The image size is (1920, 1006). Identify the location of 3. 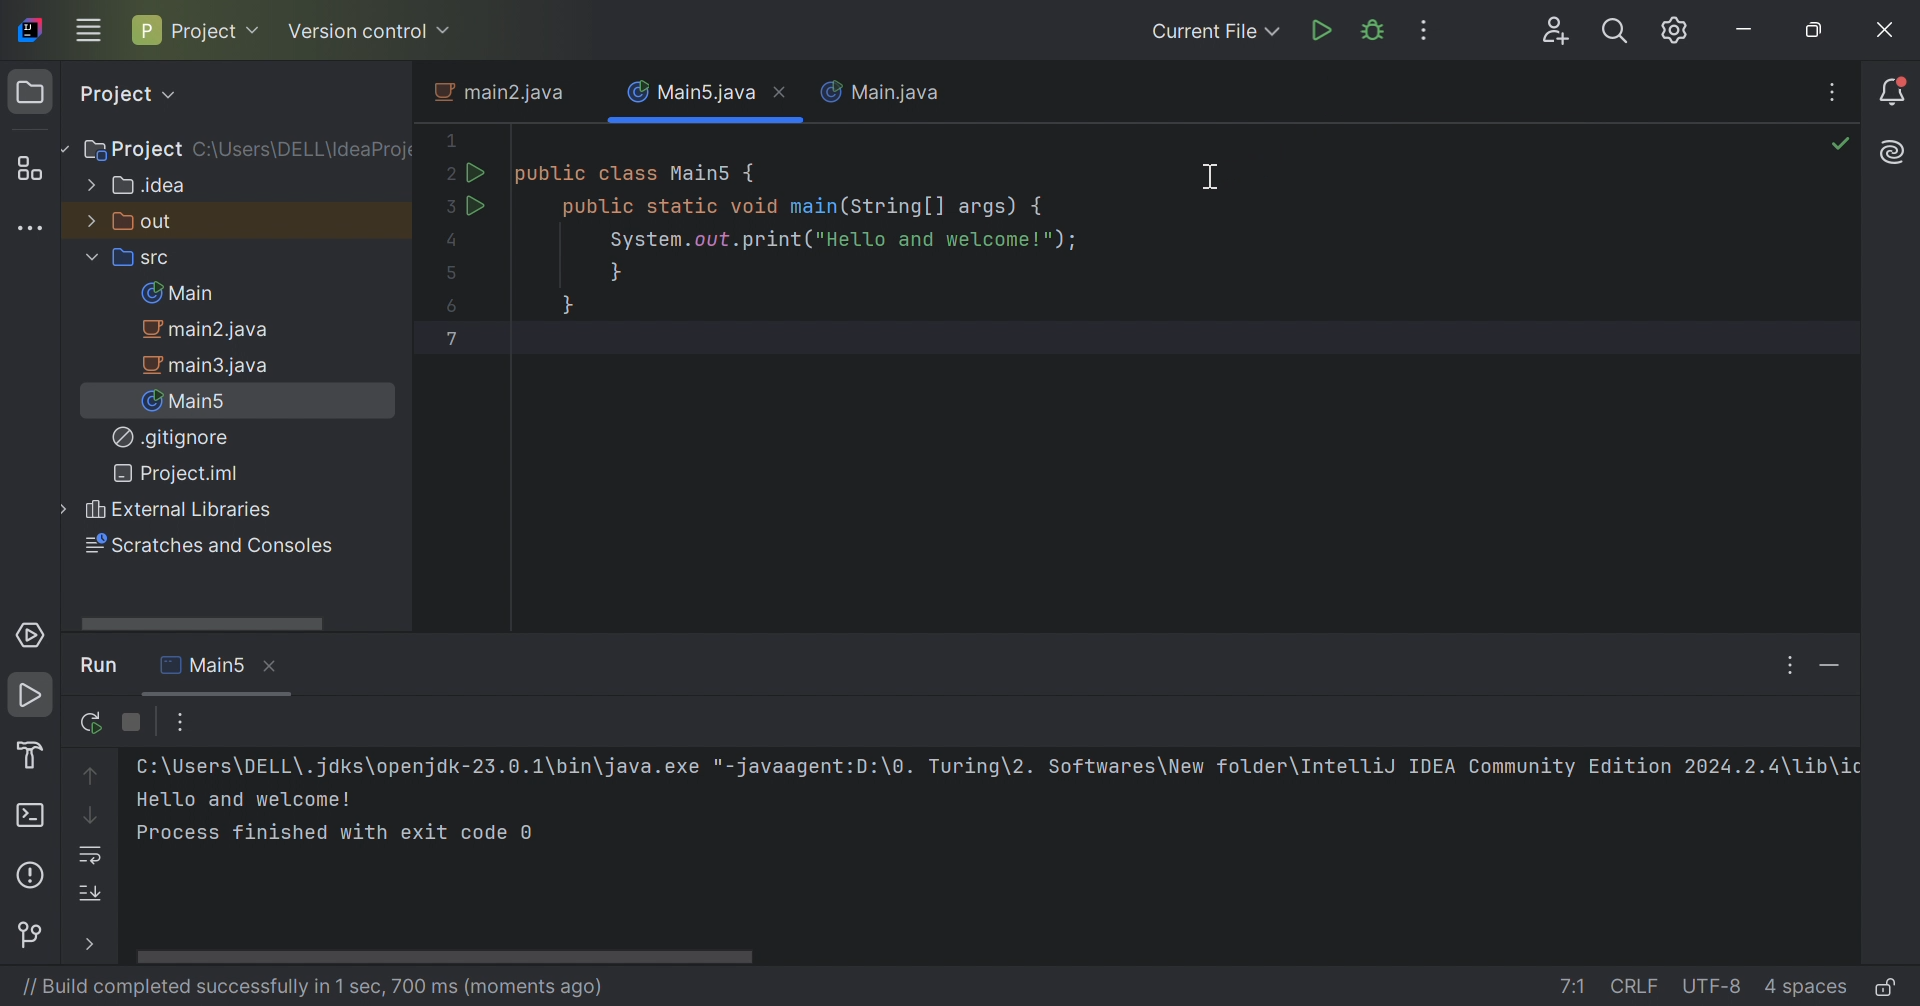
(453, 210).